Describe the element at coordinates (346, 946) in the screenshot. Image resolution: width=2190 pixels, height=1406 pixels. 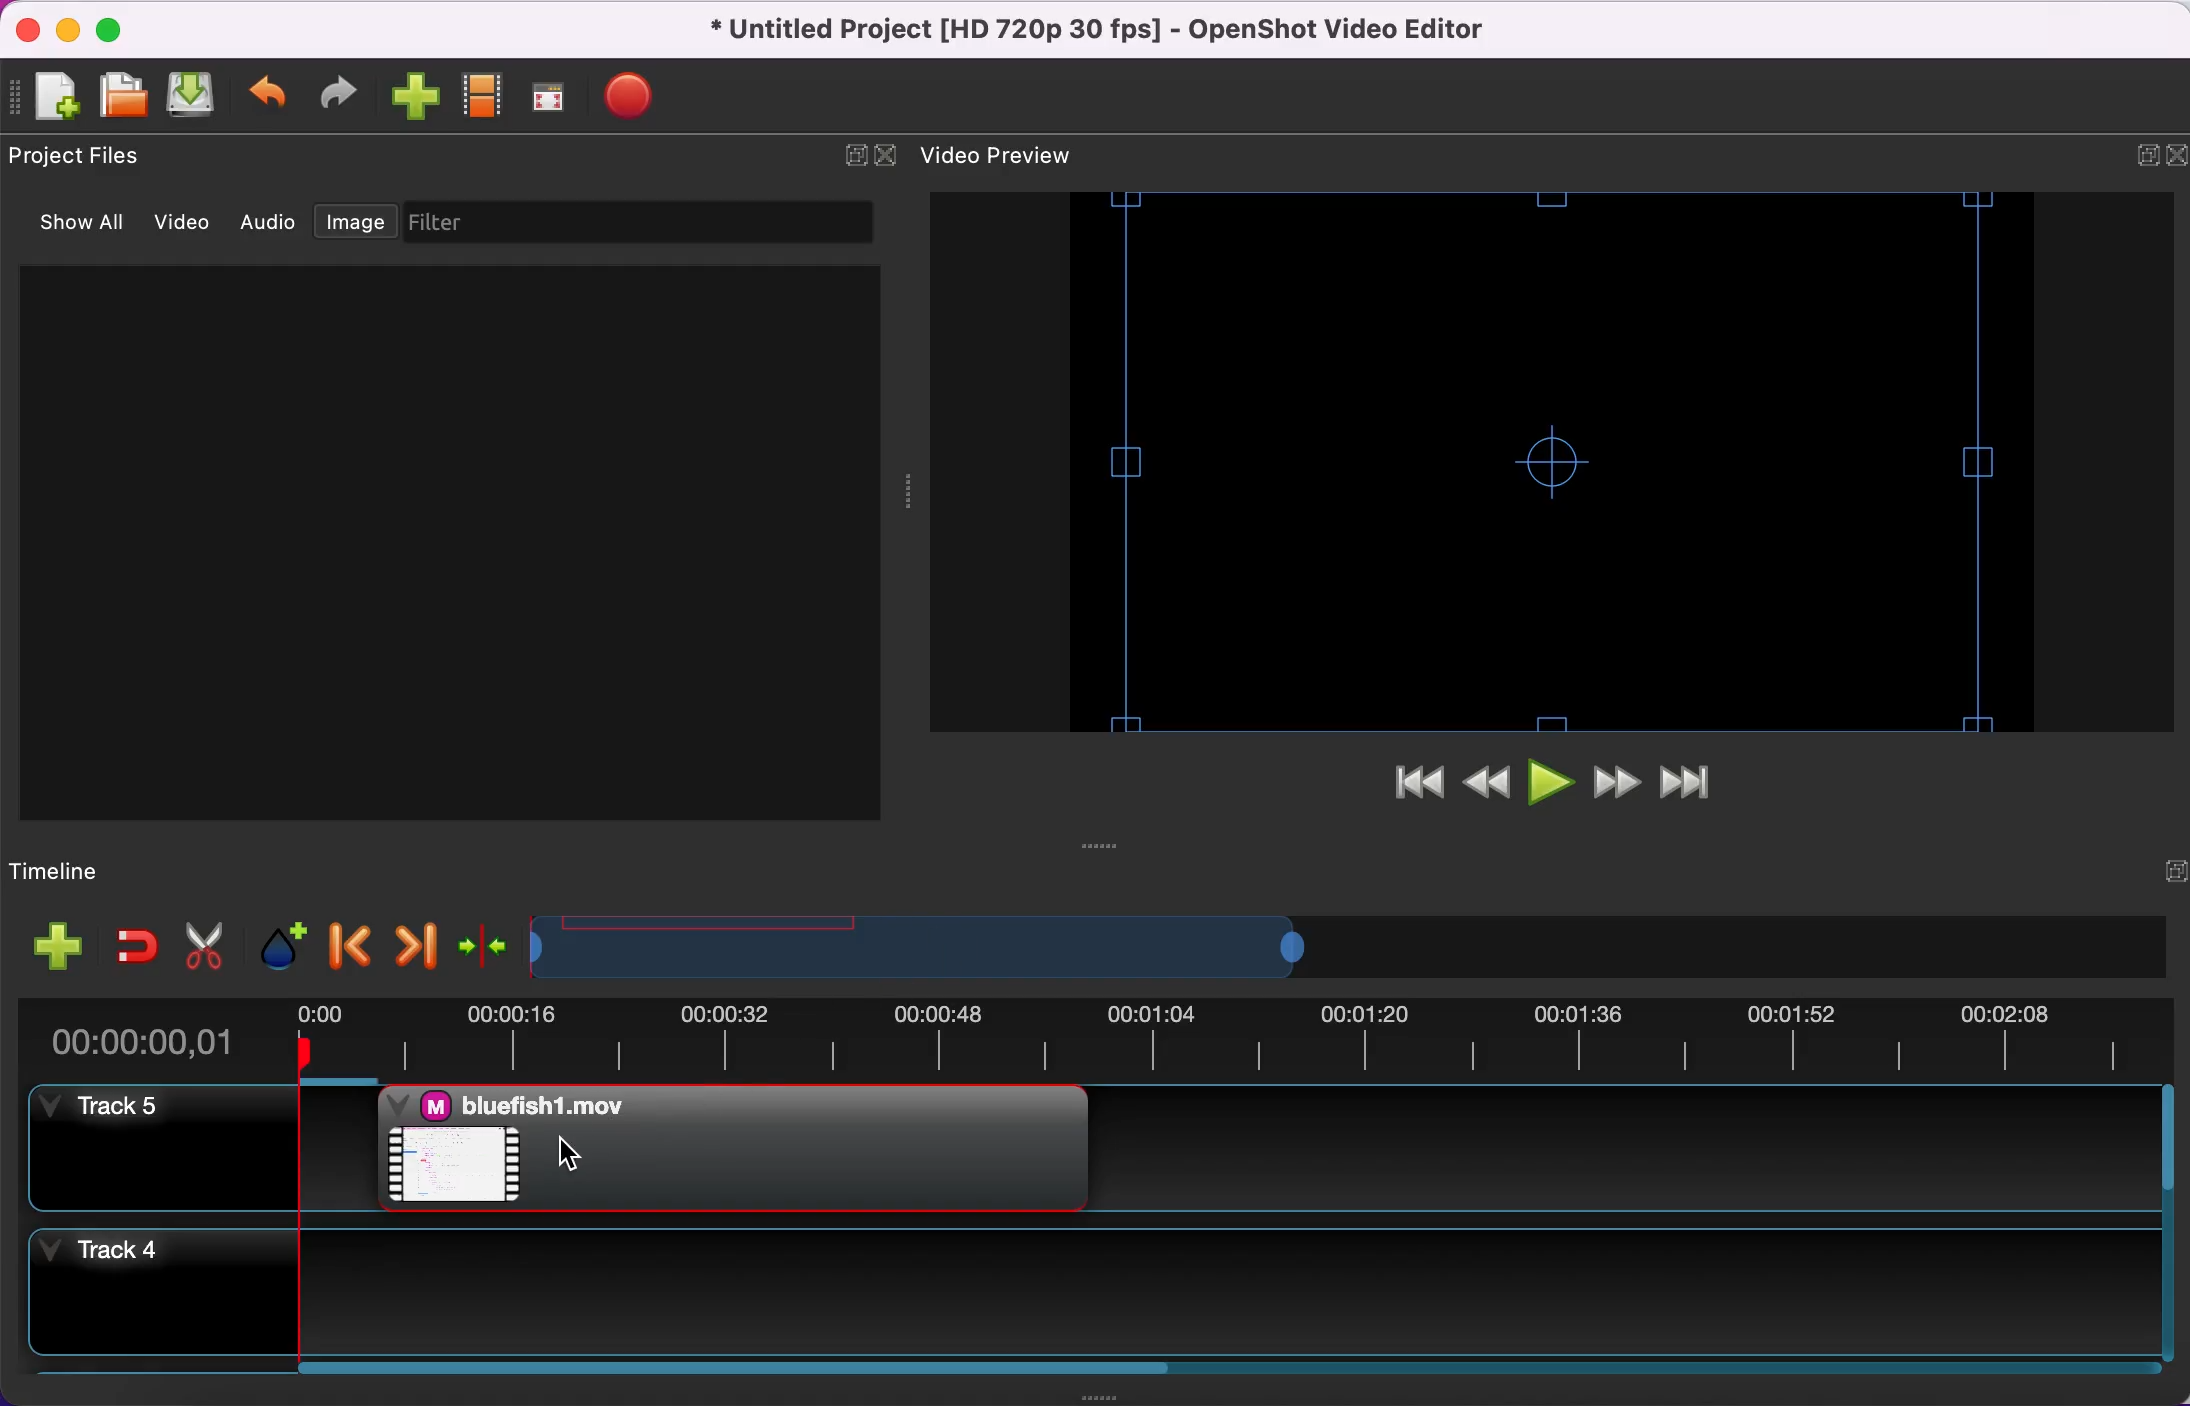
I see `previous marker` at that location.